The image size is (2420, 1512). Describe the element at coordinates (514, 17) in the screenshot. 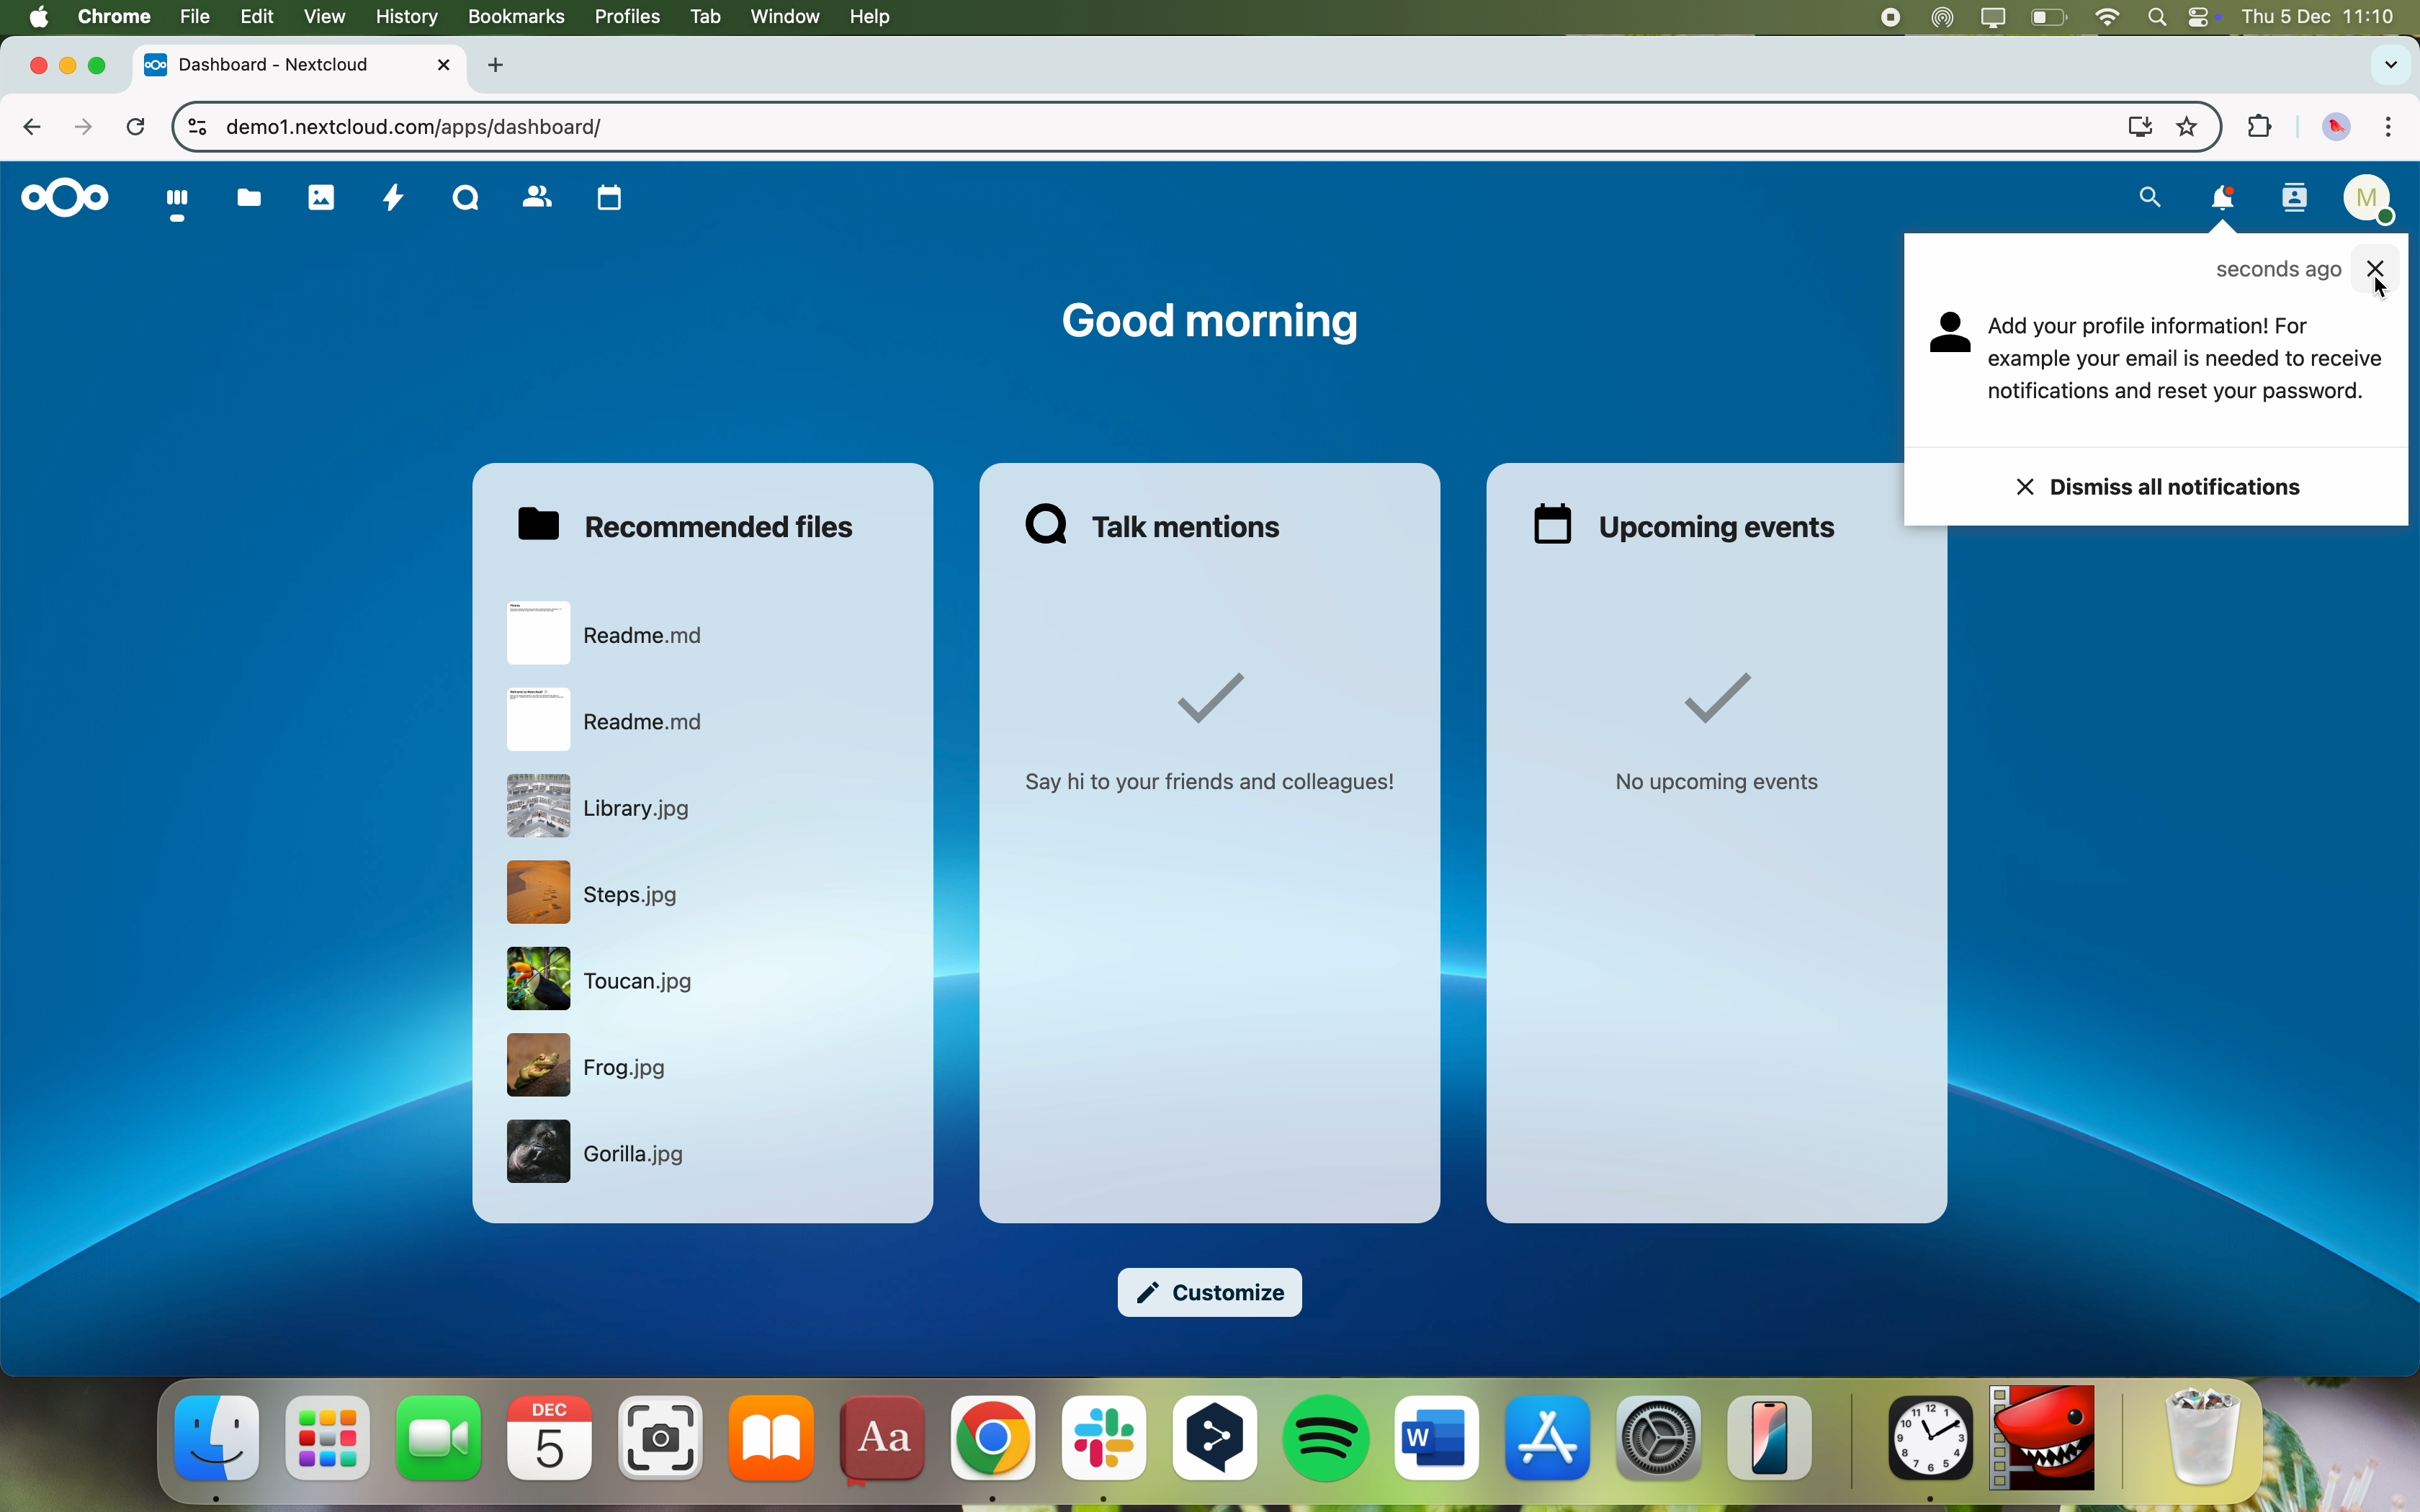

I see `bookmarks` at that location.